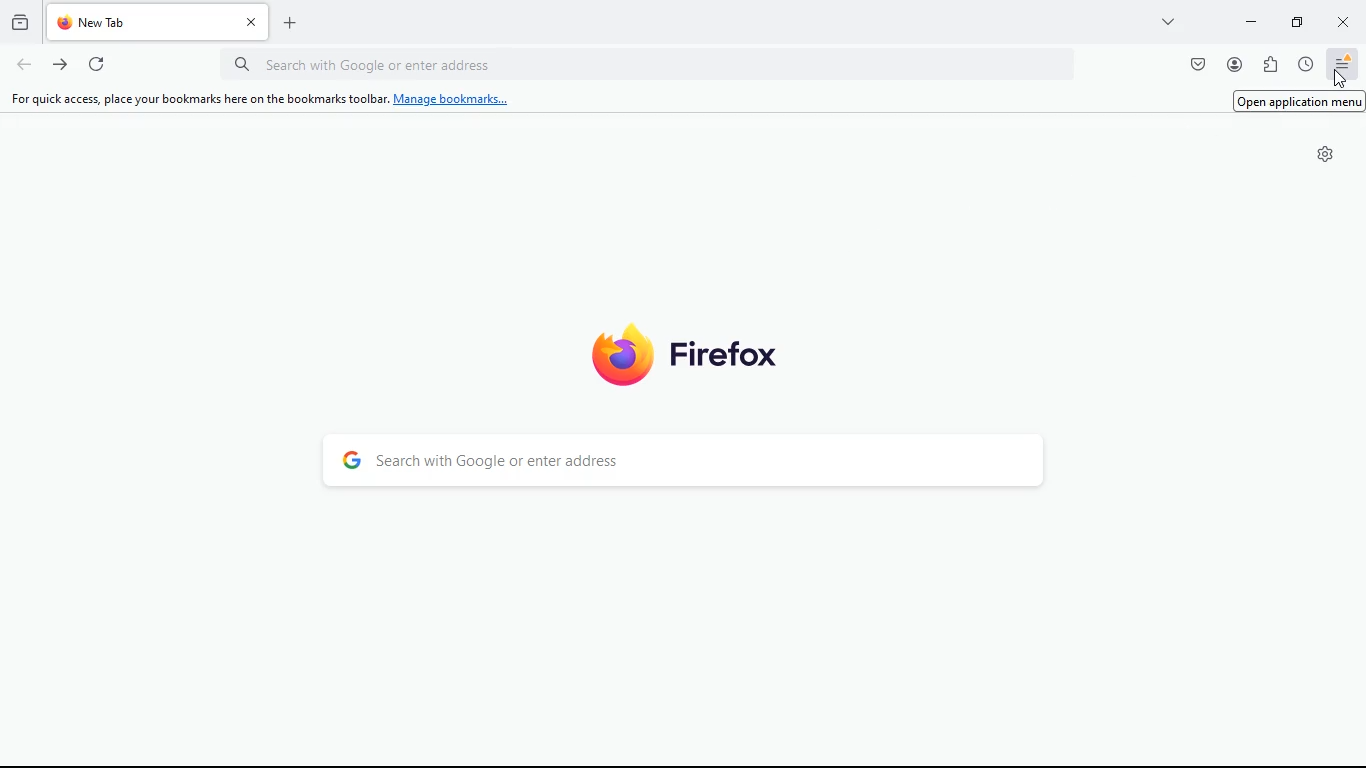 This screenshot has width=1366, height=768. I want to click on extensions, so click(1269, 66).